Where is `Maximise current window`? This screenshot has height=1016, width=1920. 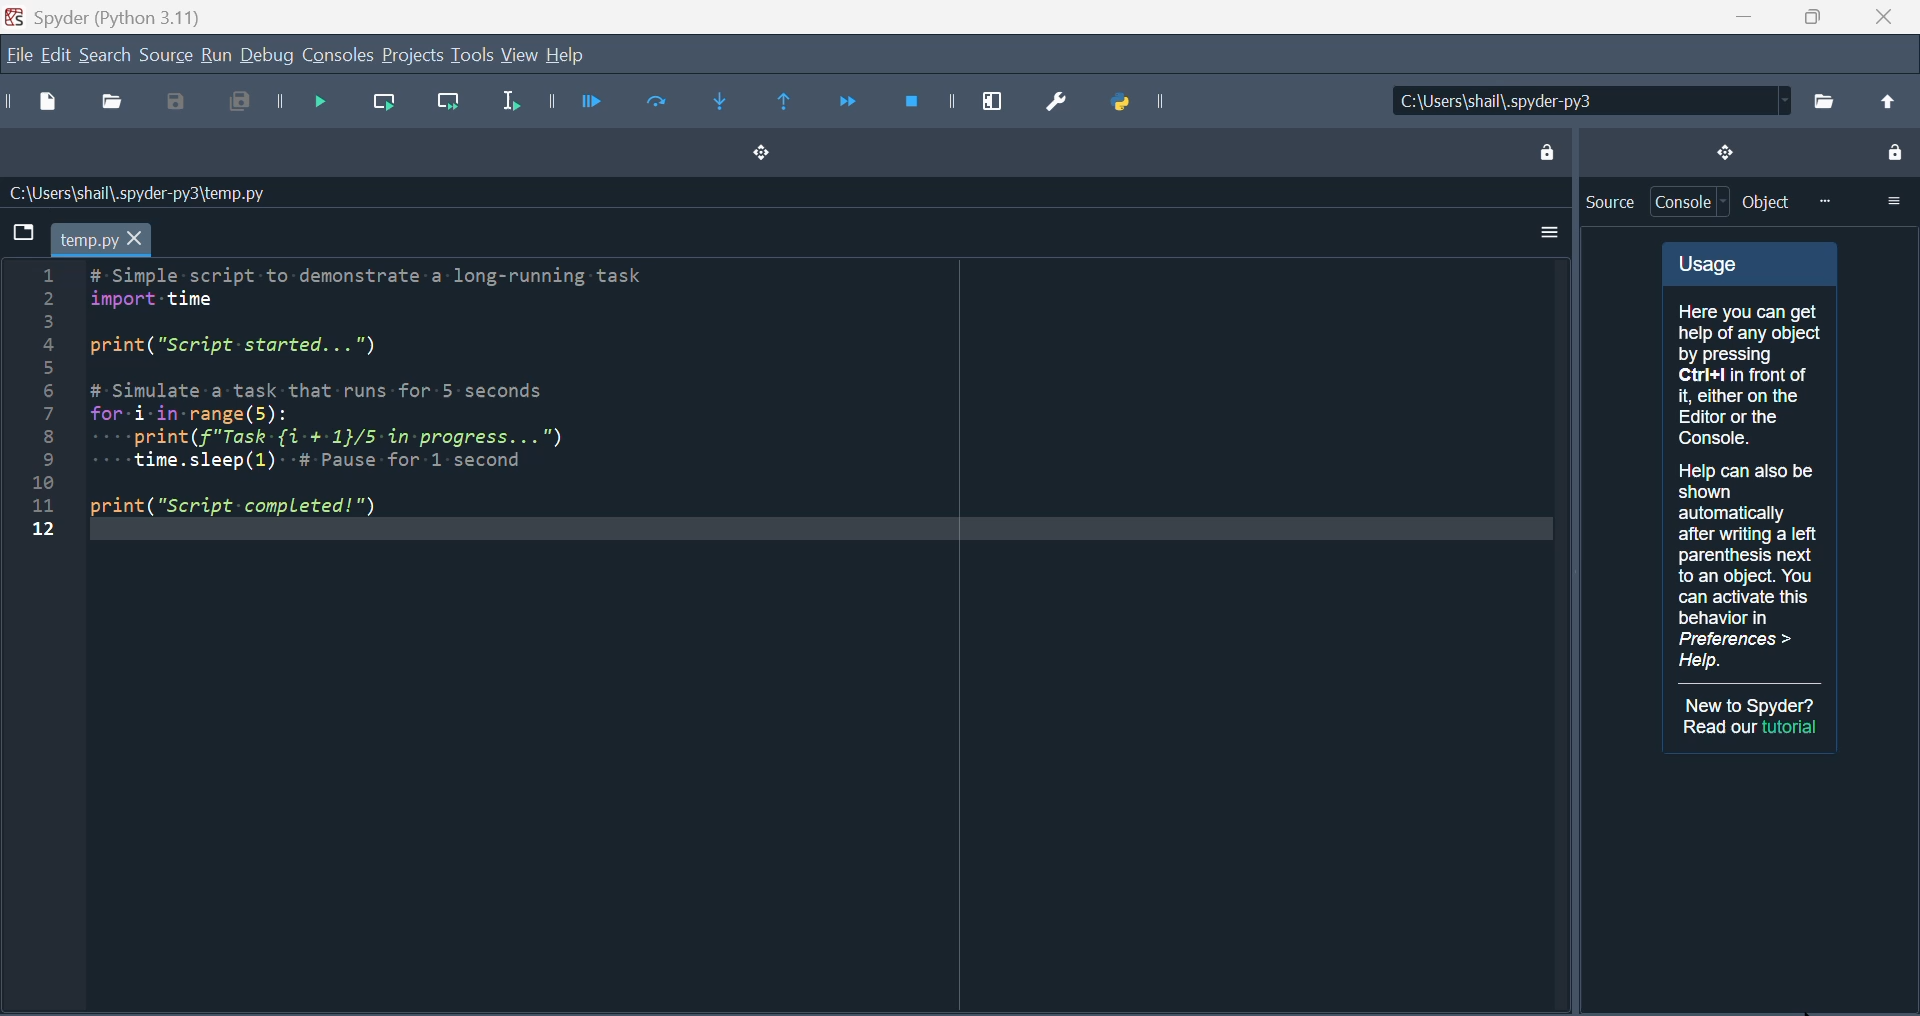
Maximise current window is located at coordinates (993, 96).